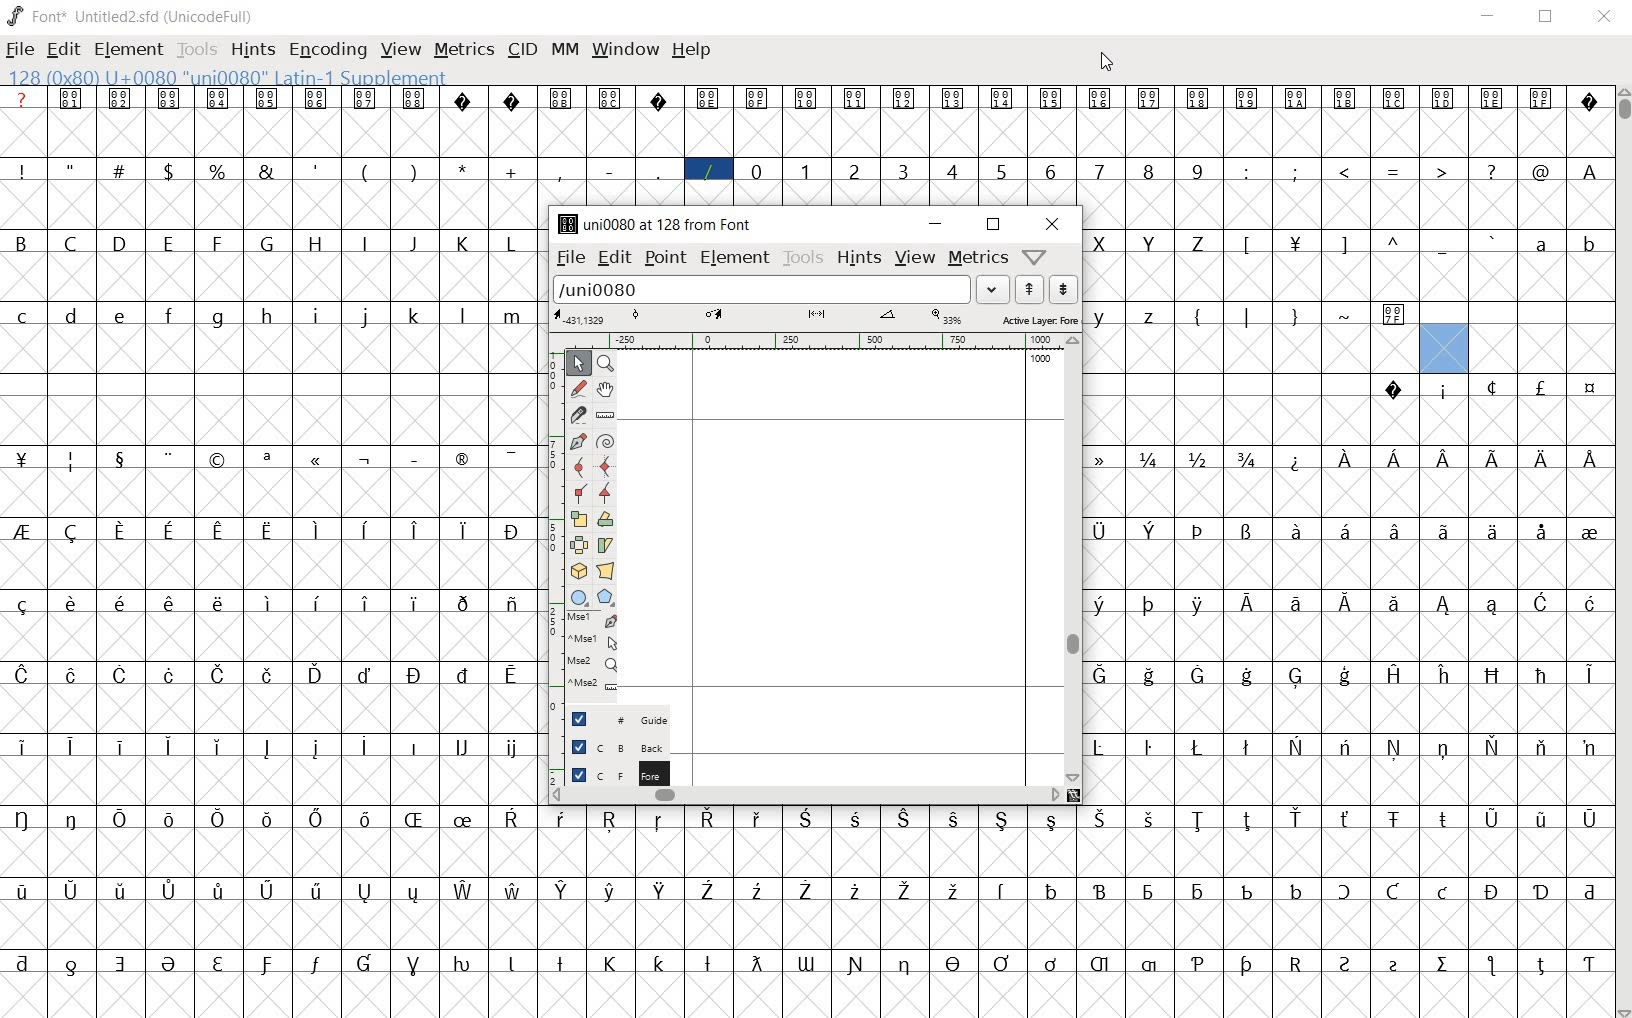 This screenshot has width=1632, height=1018. I want to click on glyph, so click(218, 98).